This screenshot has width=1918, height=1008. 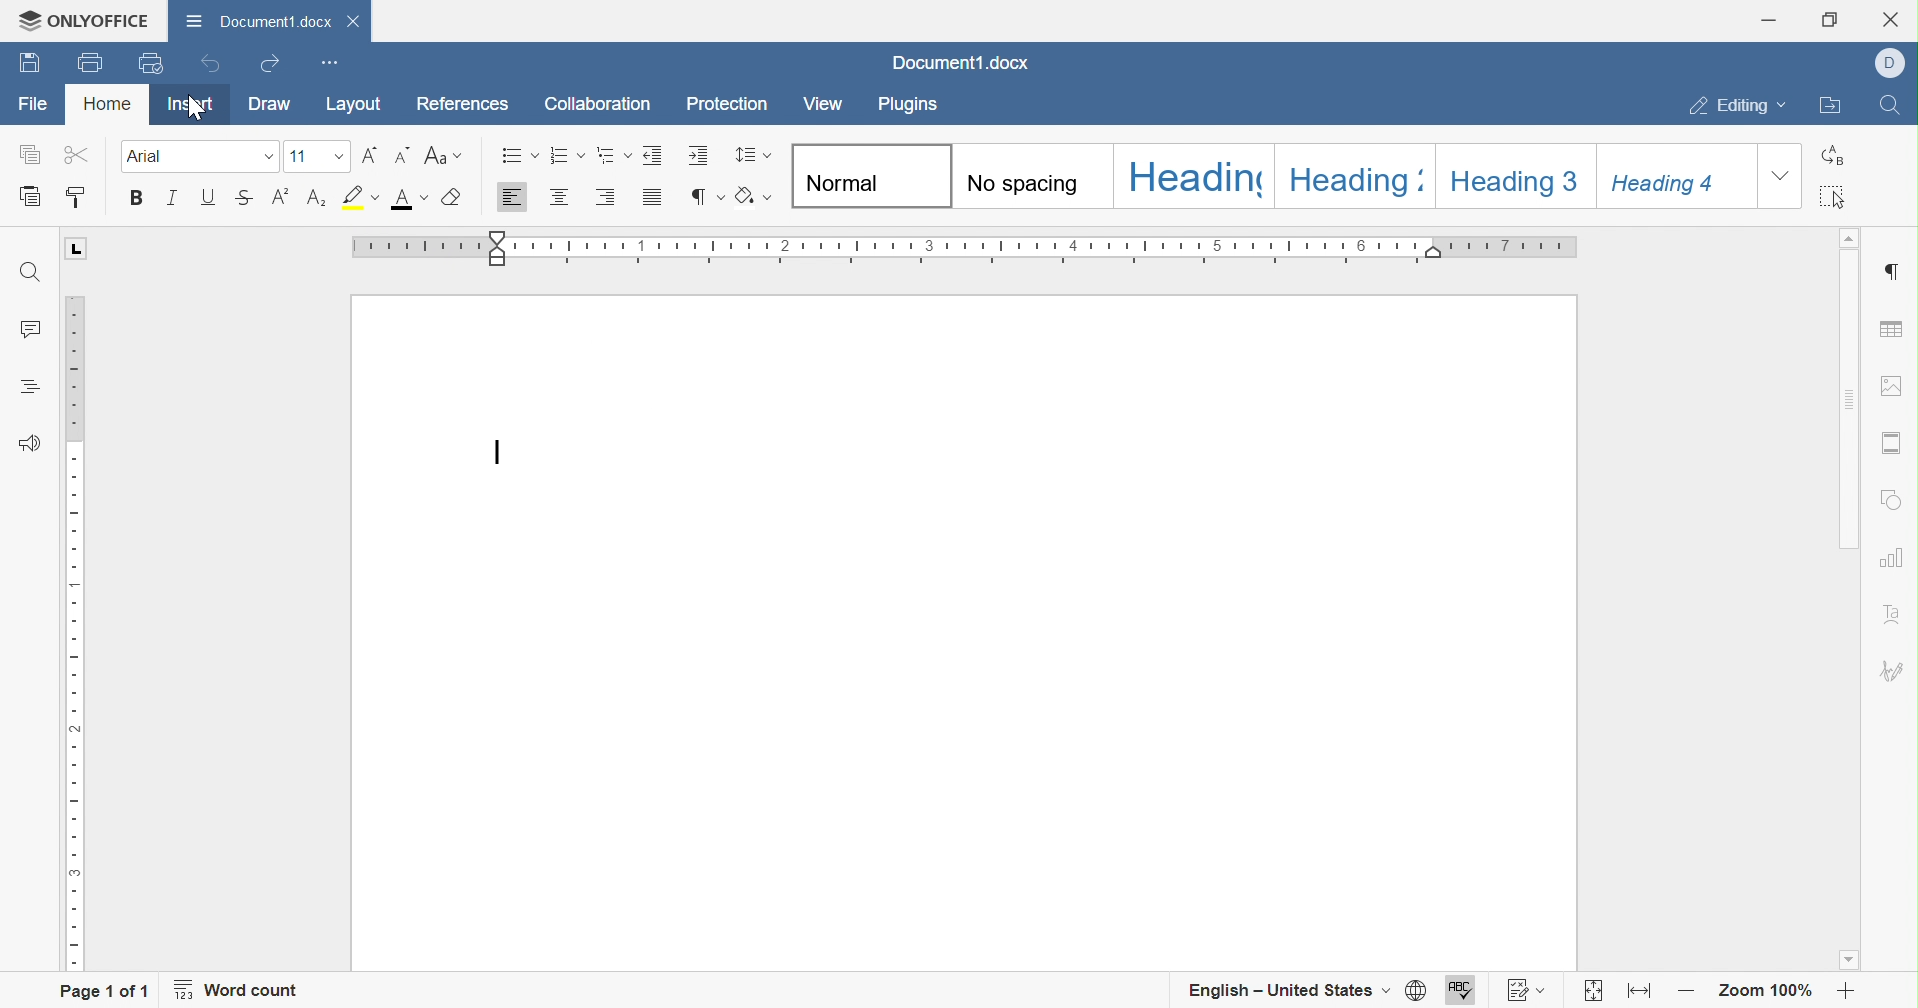 What do you see at coordinates (1898, 507) in the screenshot?
I see `Shape settings` at bounding box center [1898, 507].